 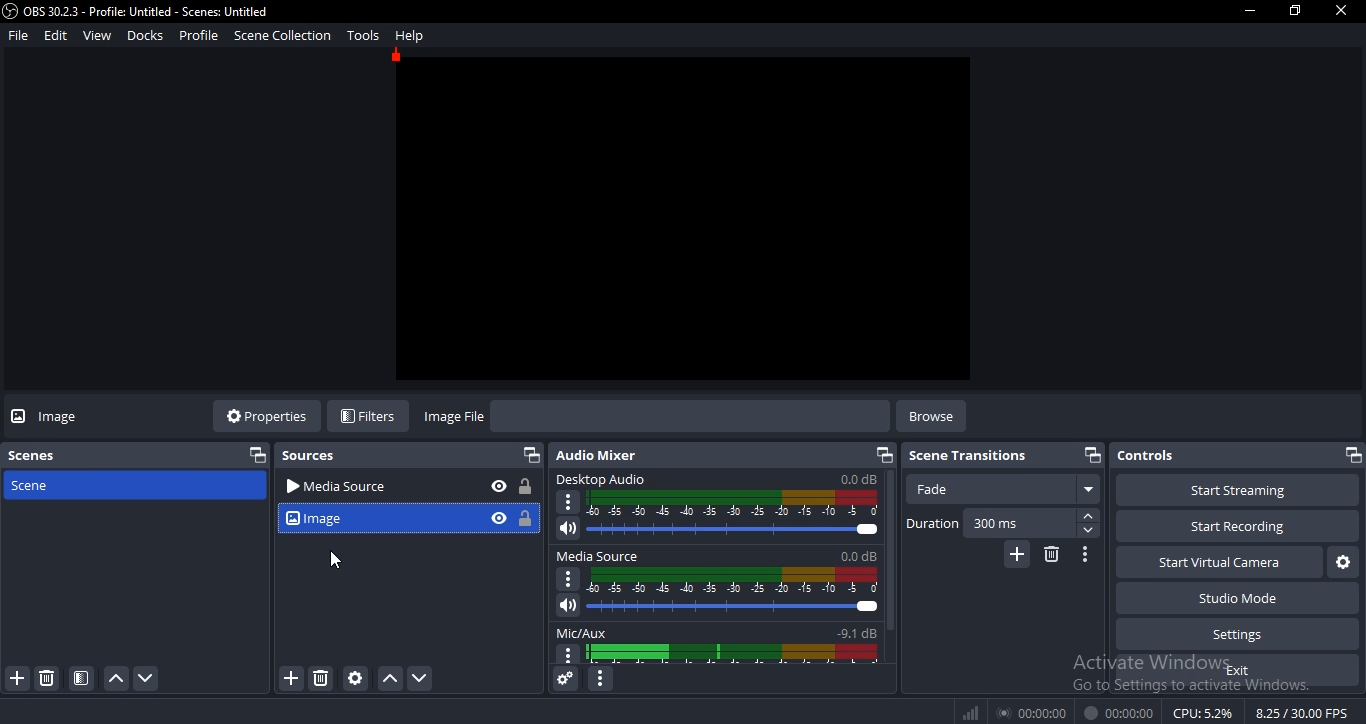 I want to click on lock, so click(x=522, y=487).